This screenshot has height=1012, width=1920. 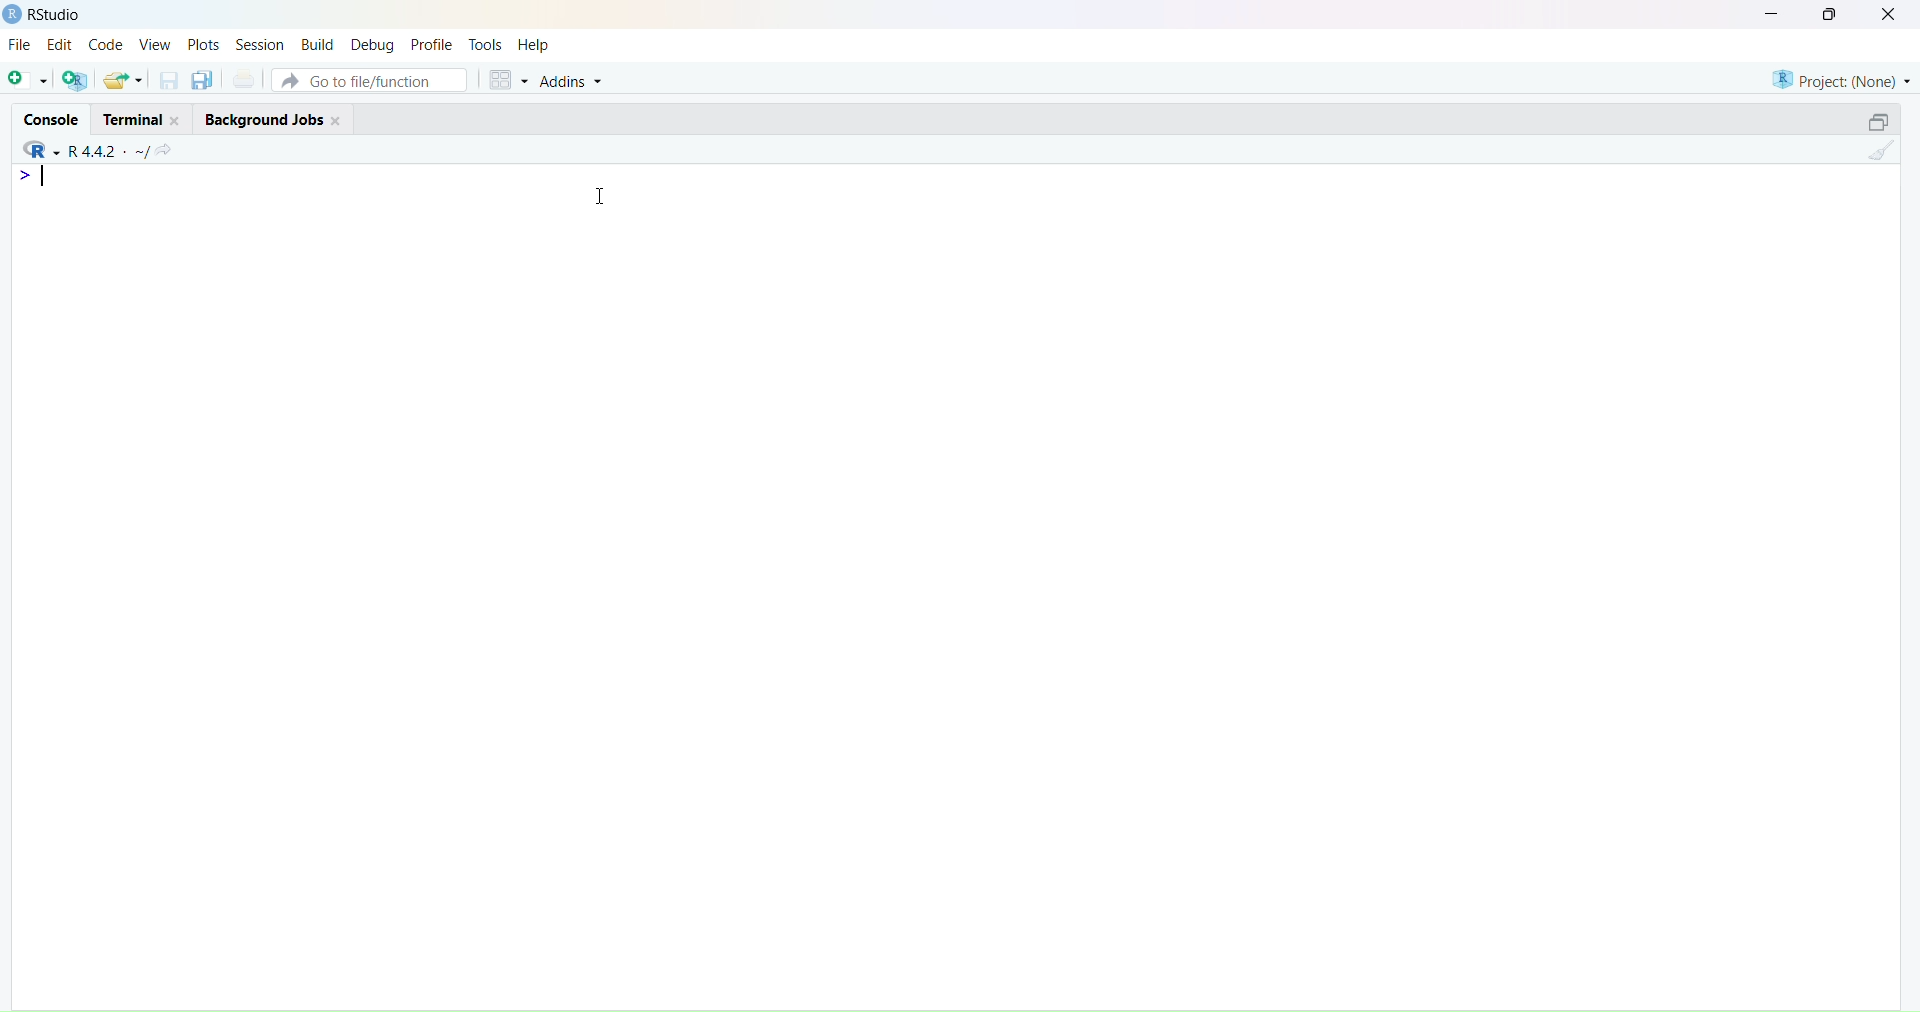 I want to click on profile, so click(x=432, y=46).